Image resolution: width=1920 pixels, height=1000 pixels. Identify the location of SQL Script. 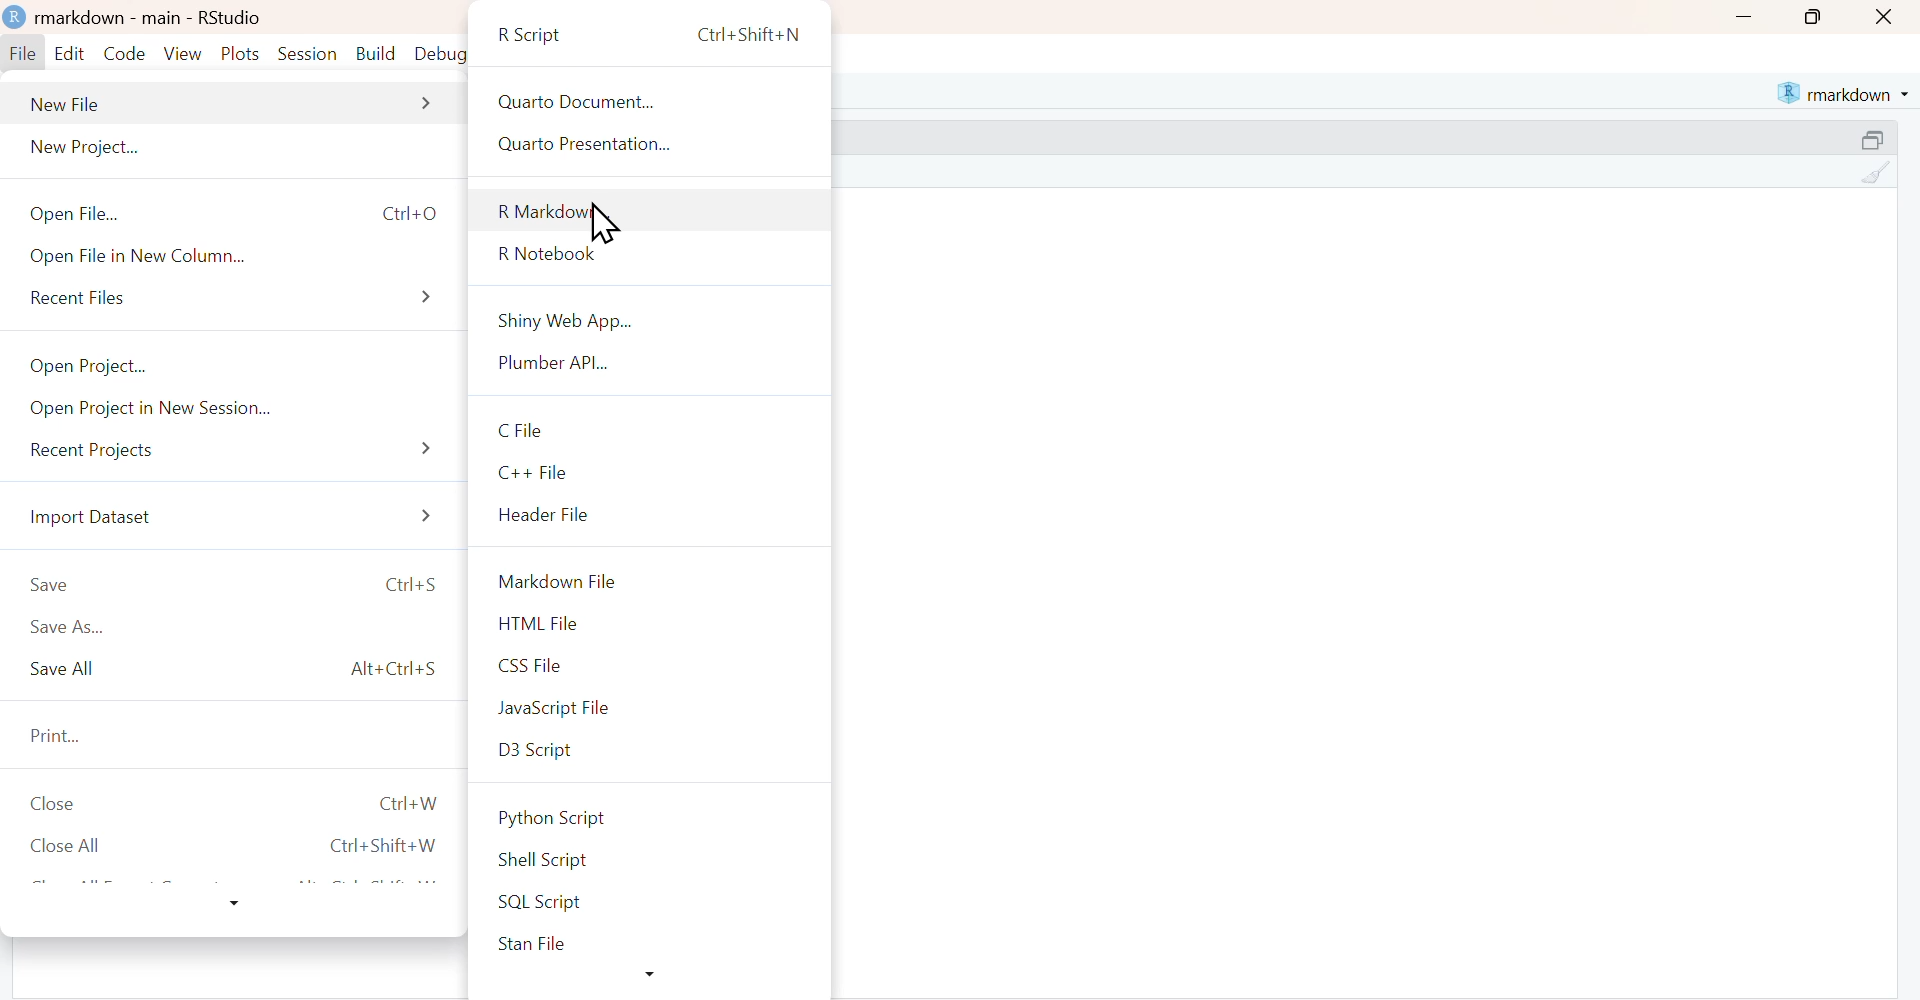
(657, 902).